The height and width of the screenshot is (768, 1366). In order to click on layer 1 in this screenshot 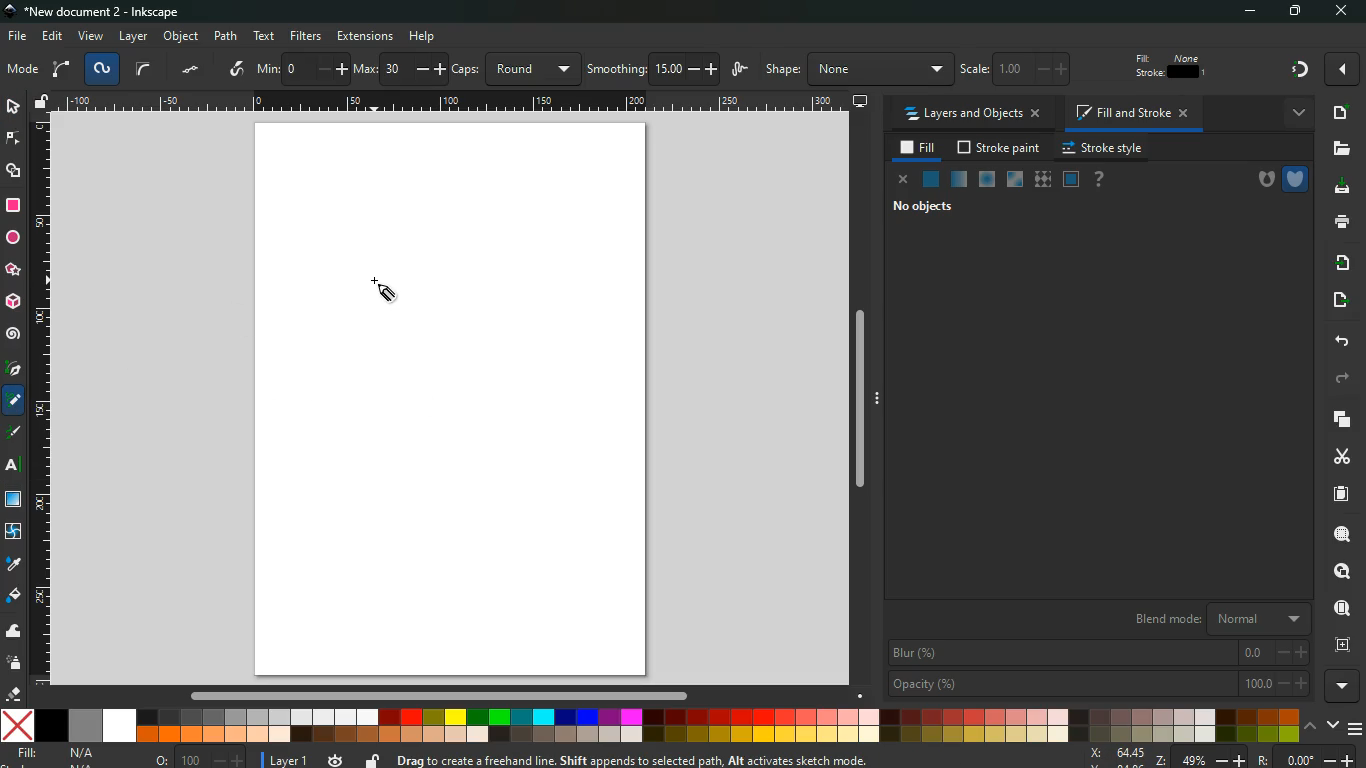, I will do `click(291, 759)`.